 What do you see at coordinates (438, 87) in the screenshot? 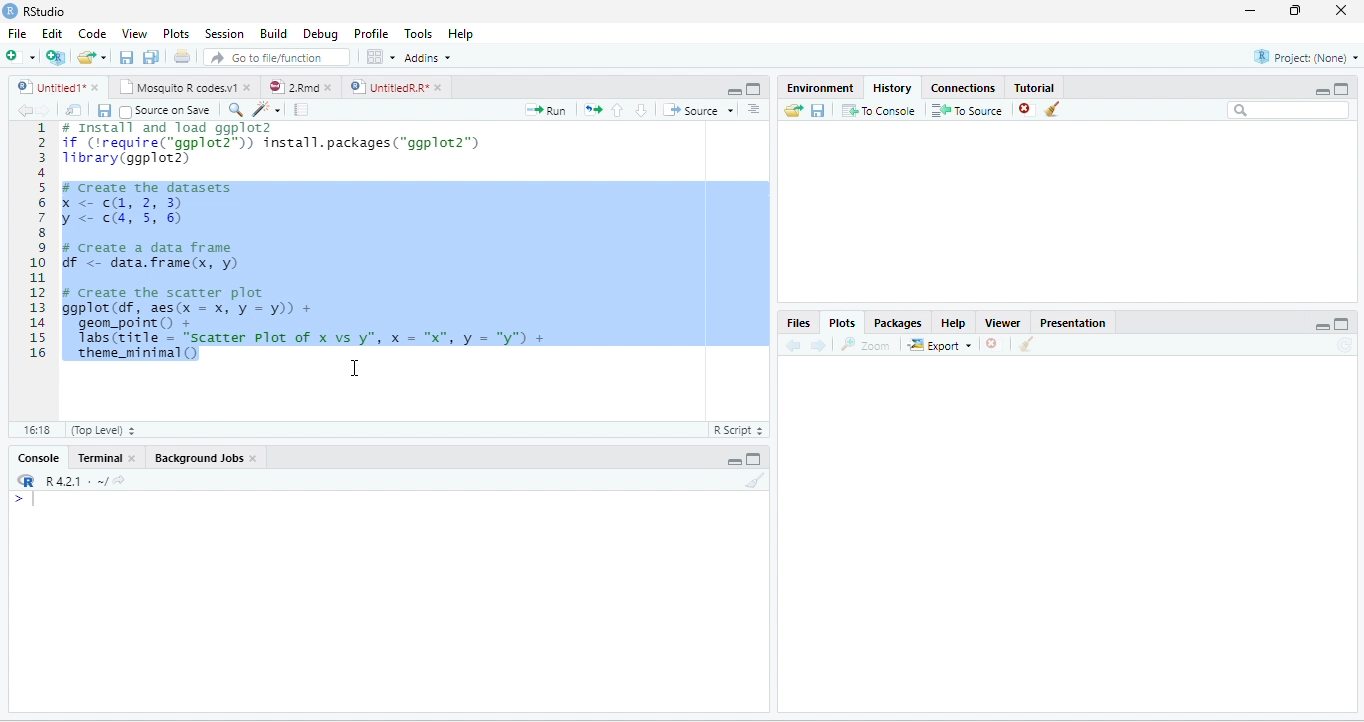
I see `close` at bounding box center [438, 87].